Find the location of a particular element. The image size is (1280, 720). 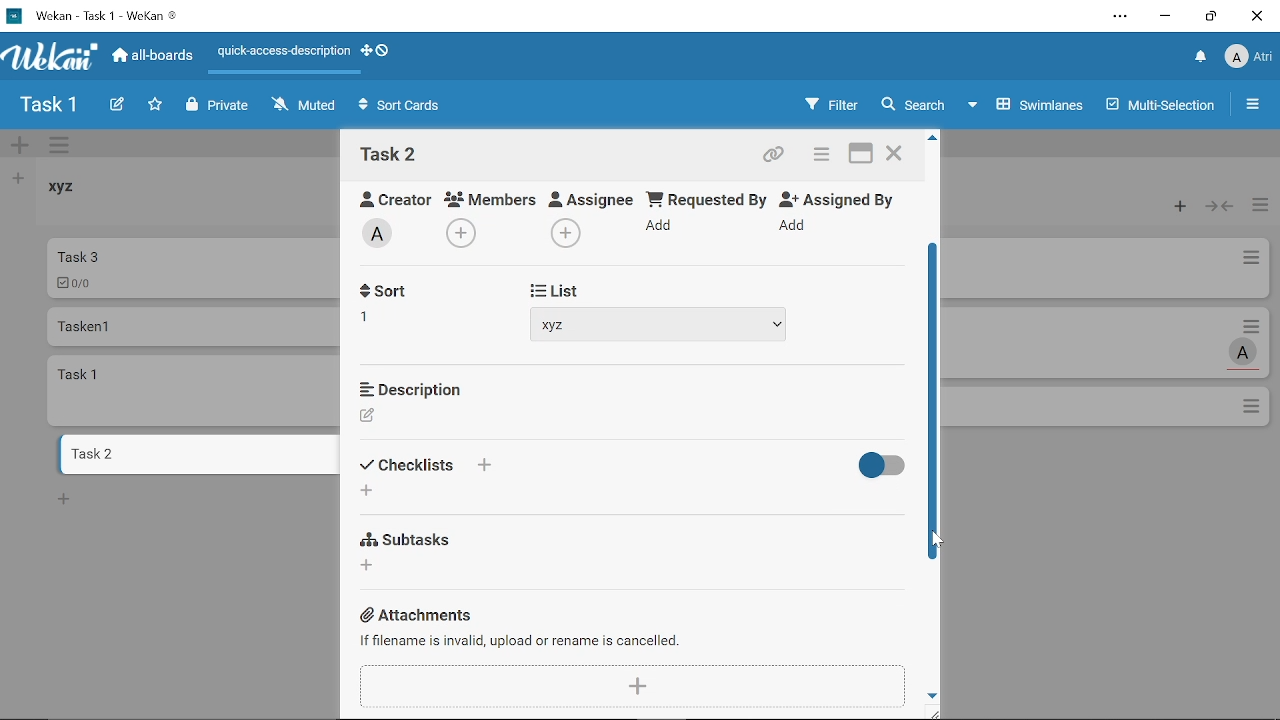

Click here to star this board is located at coordinates (155, 106).